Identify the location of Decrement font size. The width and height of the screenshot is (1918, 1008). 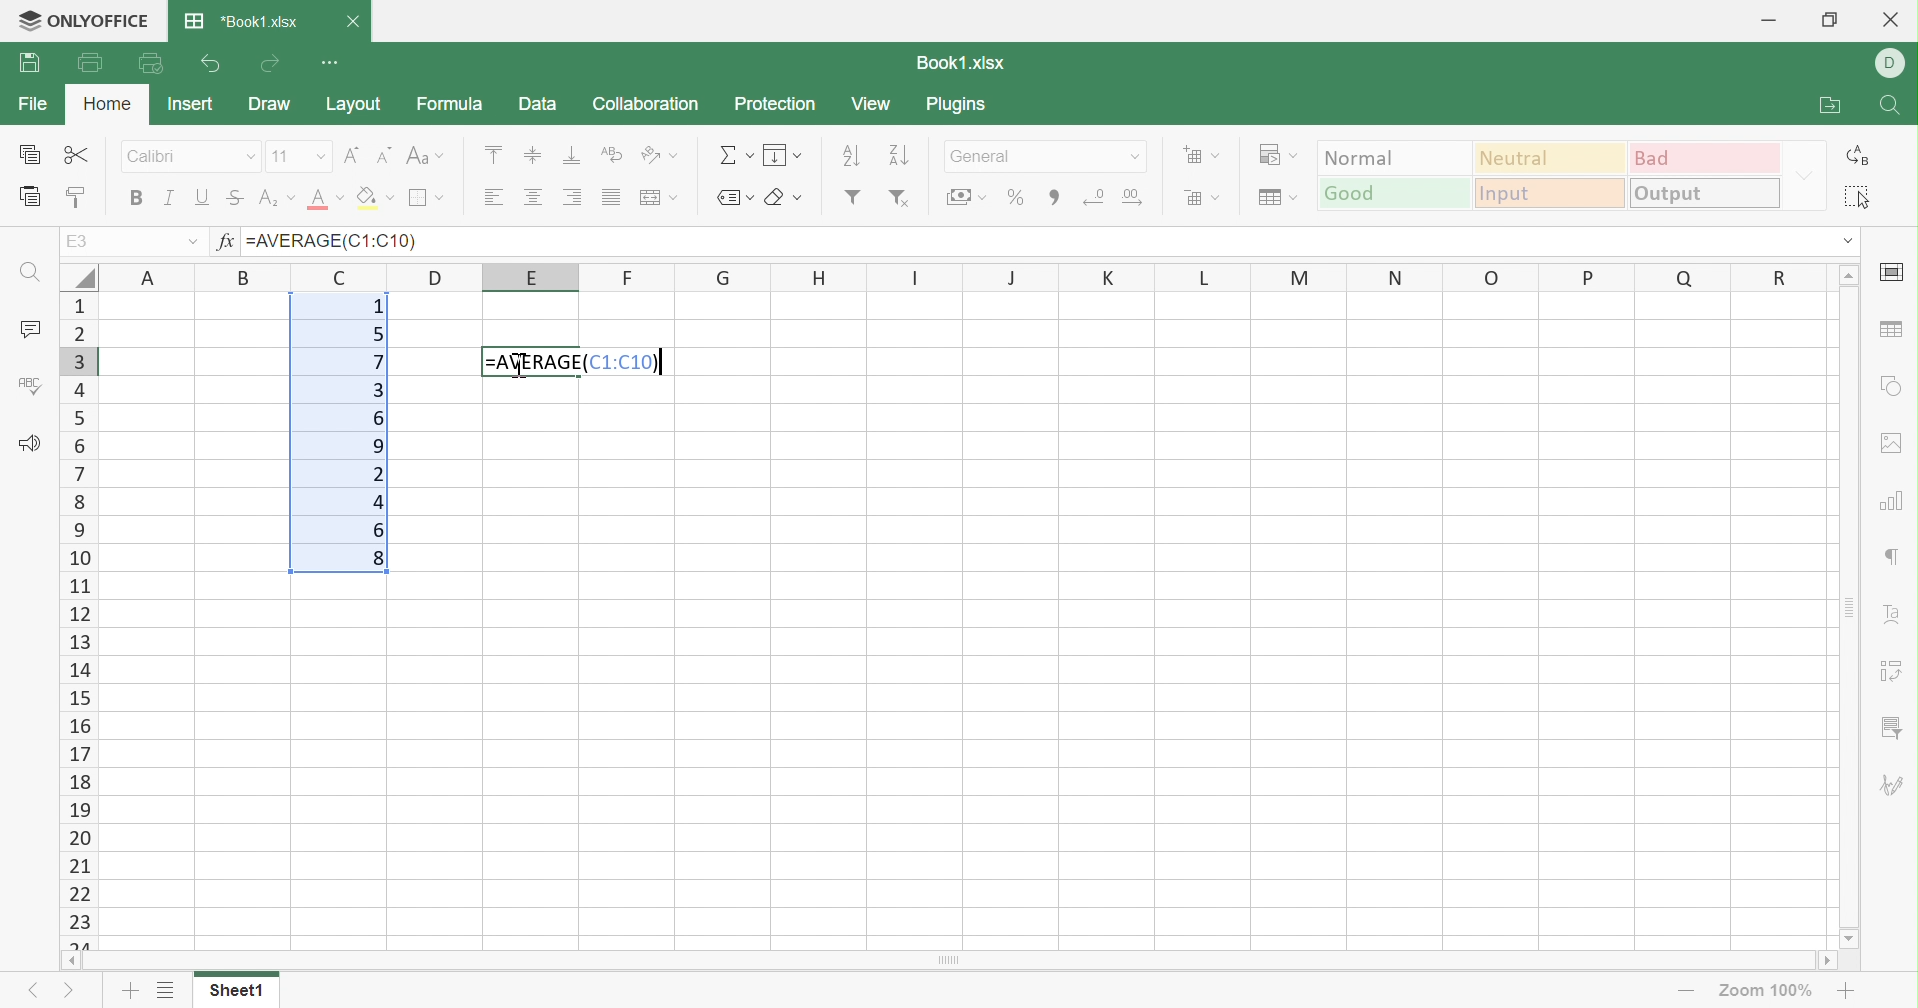
(383, 156).